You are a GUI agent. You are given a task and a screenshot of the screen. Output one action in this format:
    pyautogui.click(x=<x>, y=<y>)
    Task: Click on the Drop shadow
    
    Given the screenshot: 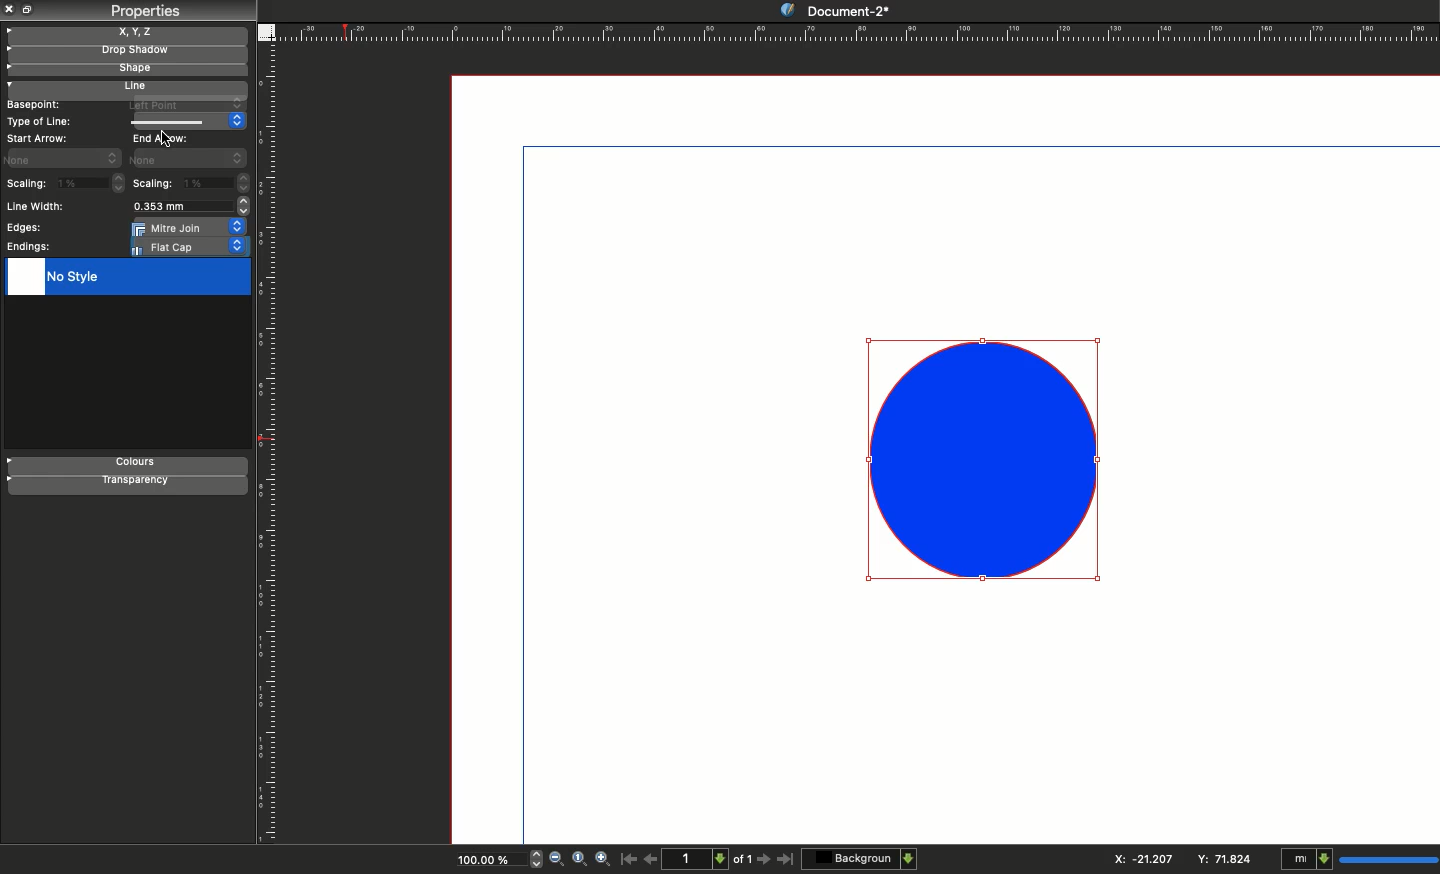 What is the action you would take?
    pyautogui.click(x=124, y=52)
    